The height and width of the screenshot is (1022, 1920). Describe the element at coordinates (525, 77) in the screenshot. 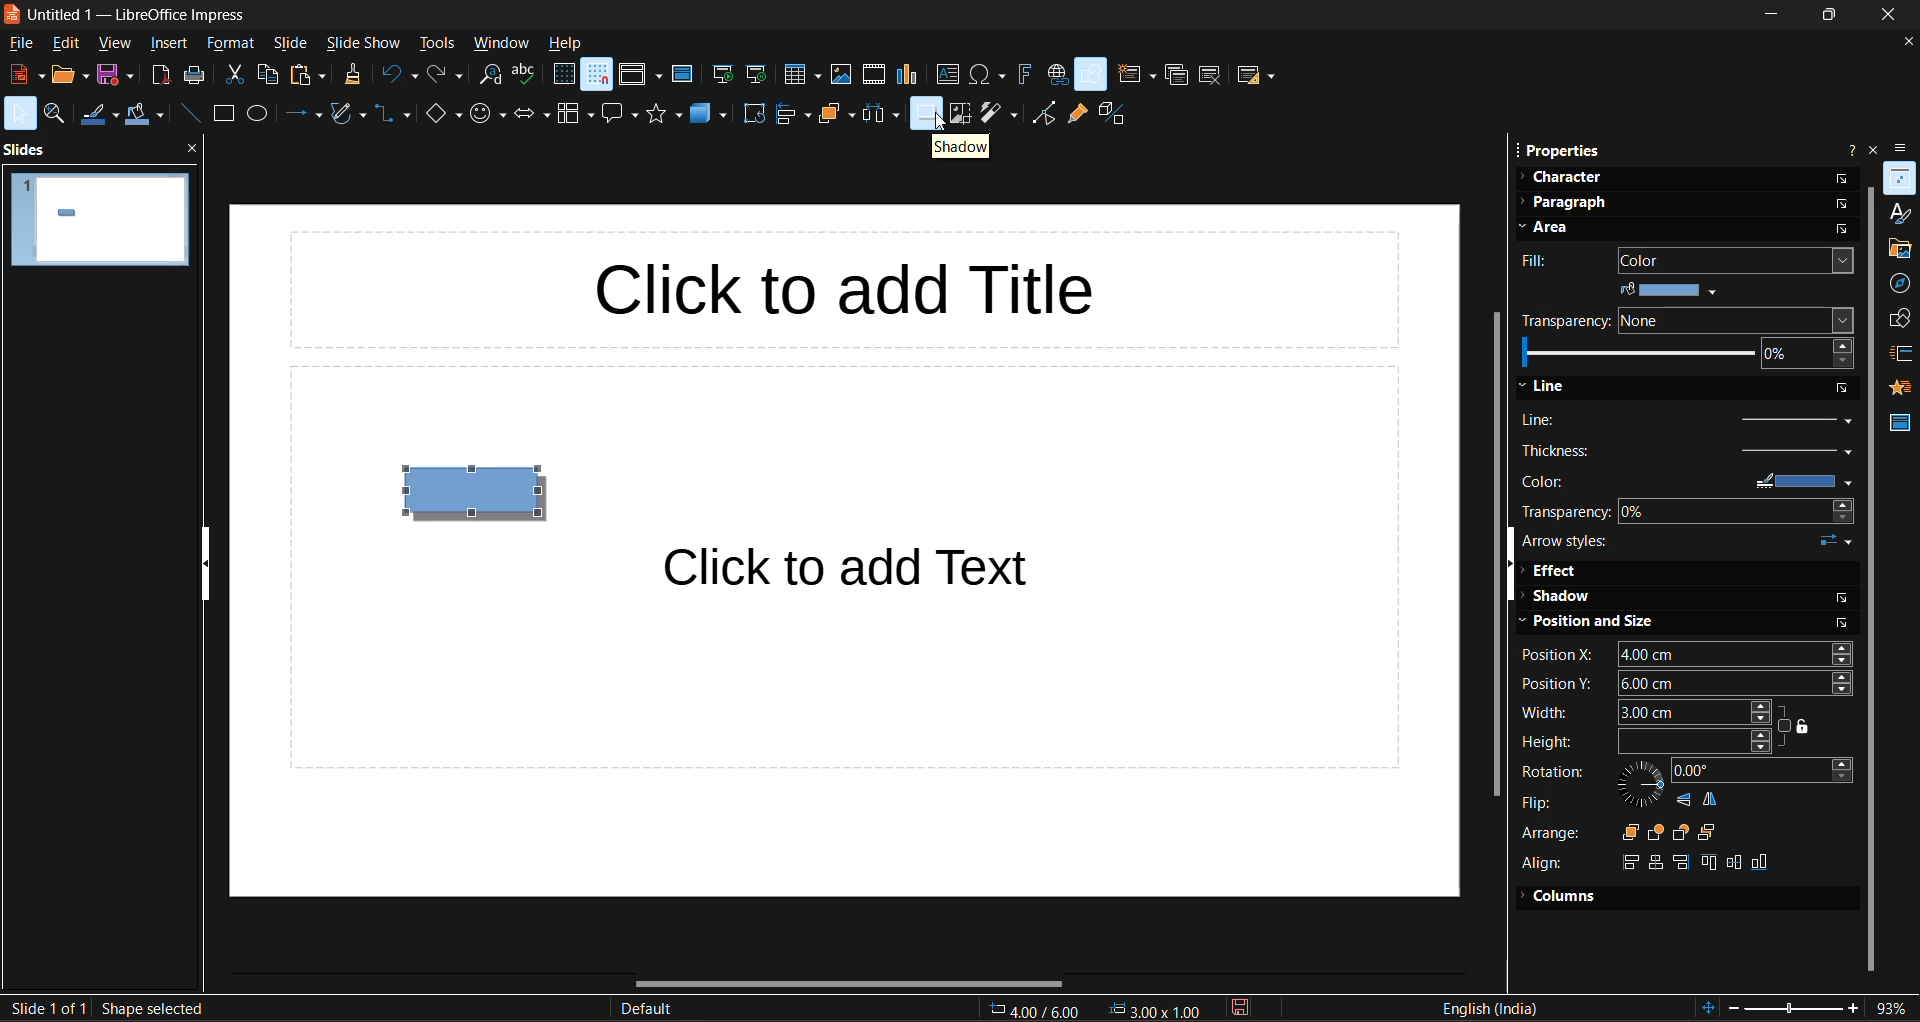

I see `spelling` at that location.